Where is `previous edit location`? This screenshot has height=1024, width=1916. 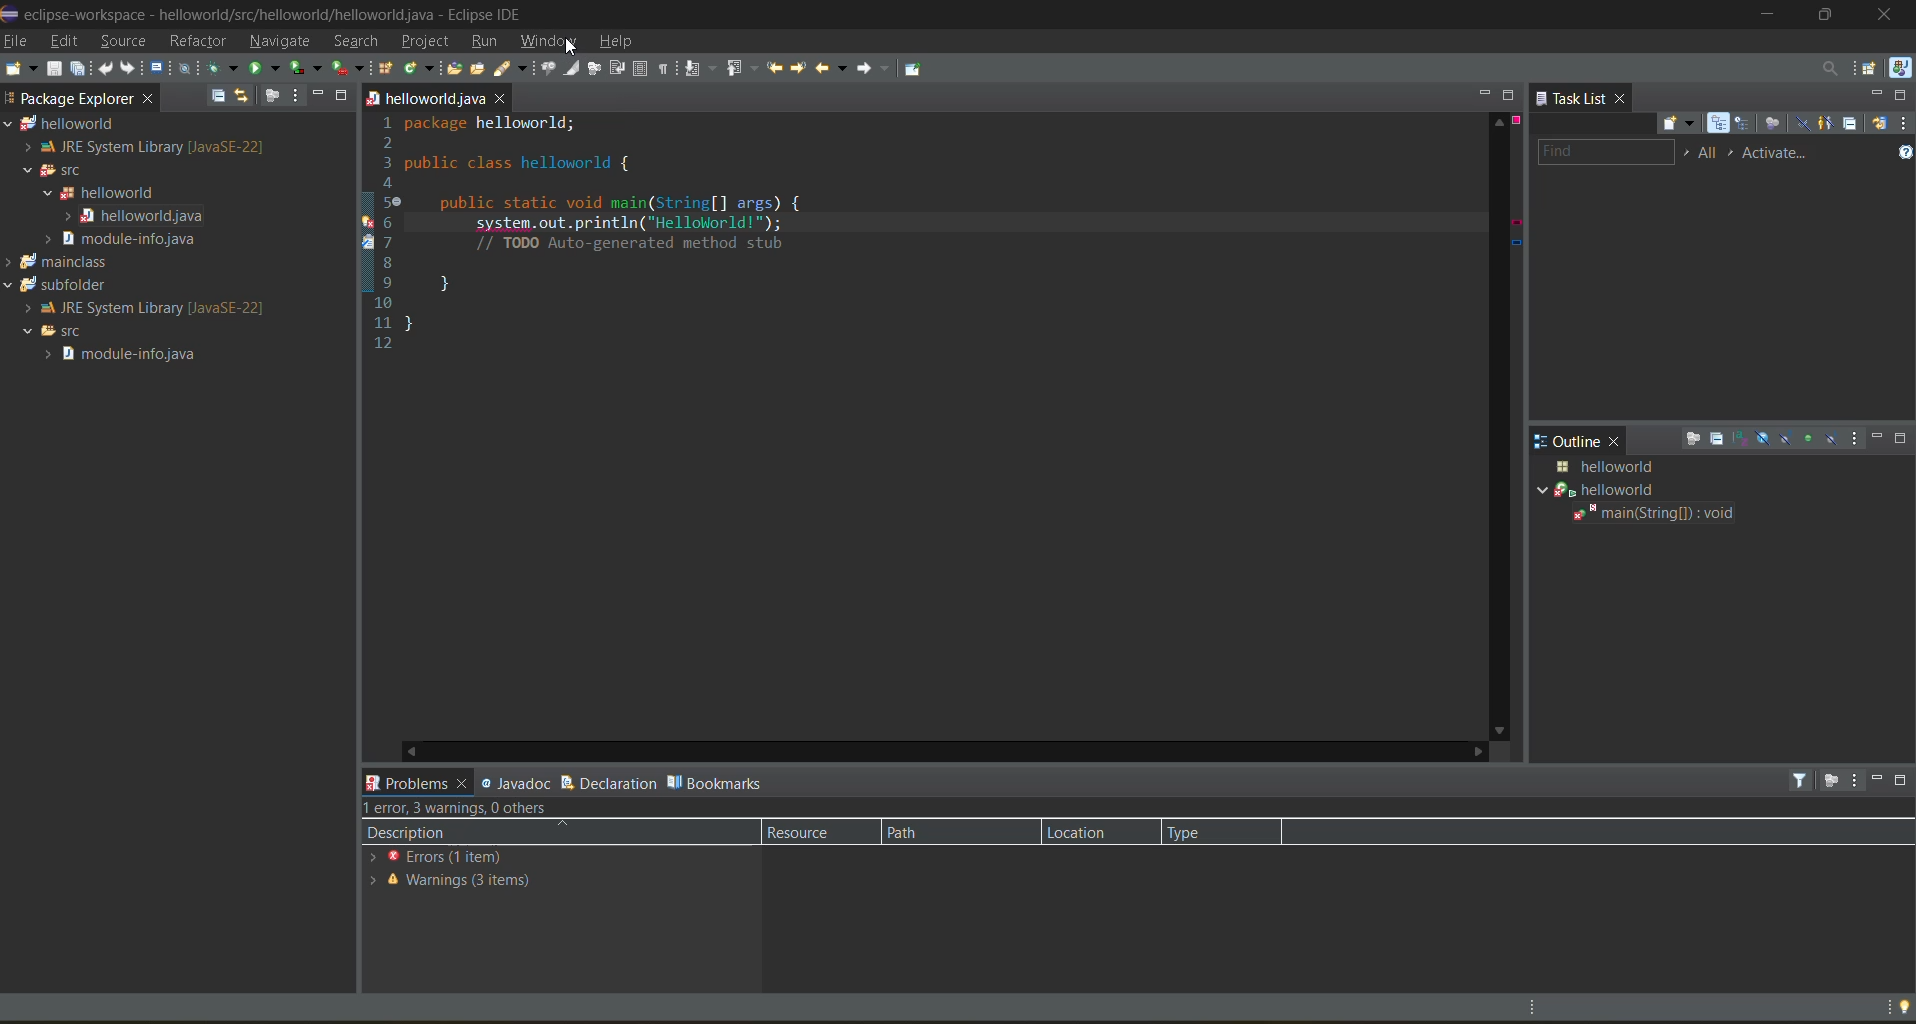 previous edit location is located at coordinates (776, 67).